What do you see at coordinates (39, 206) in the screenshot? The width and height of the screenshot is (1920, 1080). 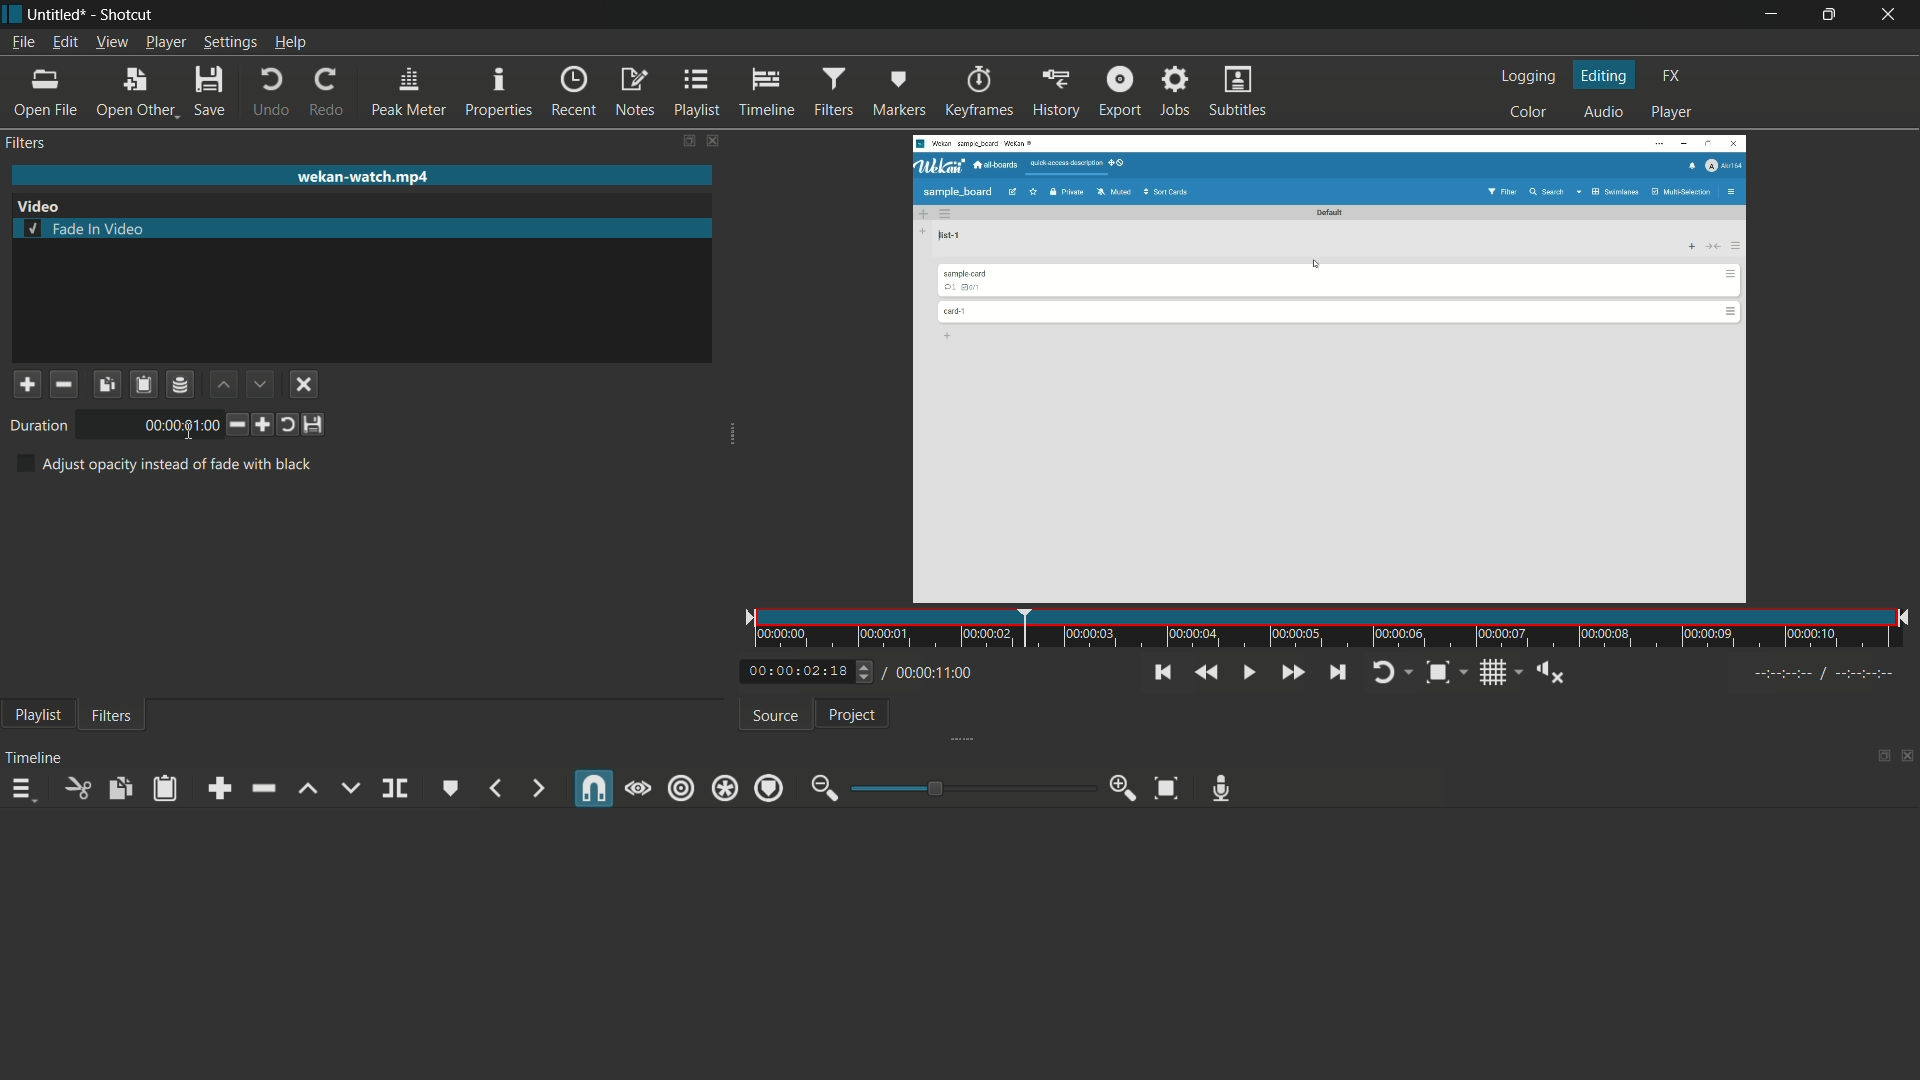 I see `video` at bounding box center [39, 206].